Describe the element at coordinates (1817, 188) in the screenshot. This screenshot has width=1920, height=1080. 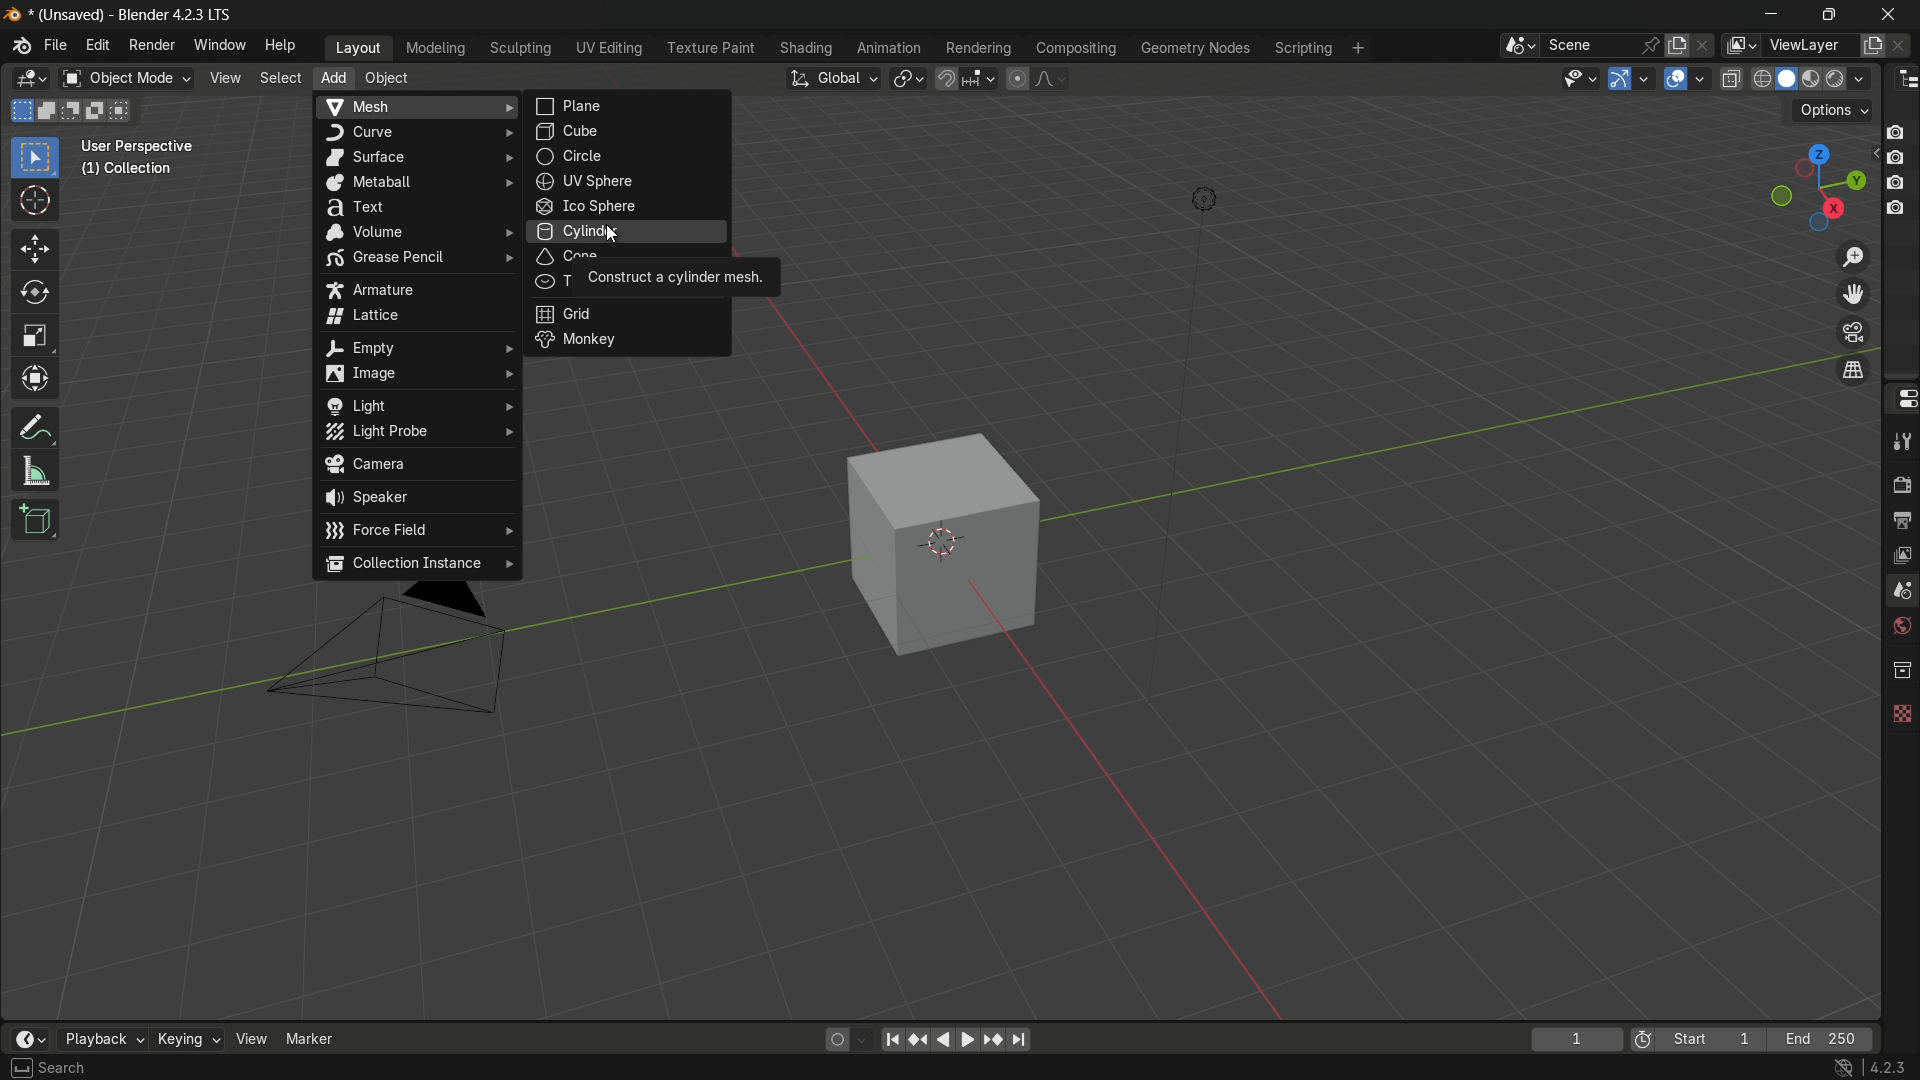
I see `preset viewpoint` at that location.